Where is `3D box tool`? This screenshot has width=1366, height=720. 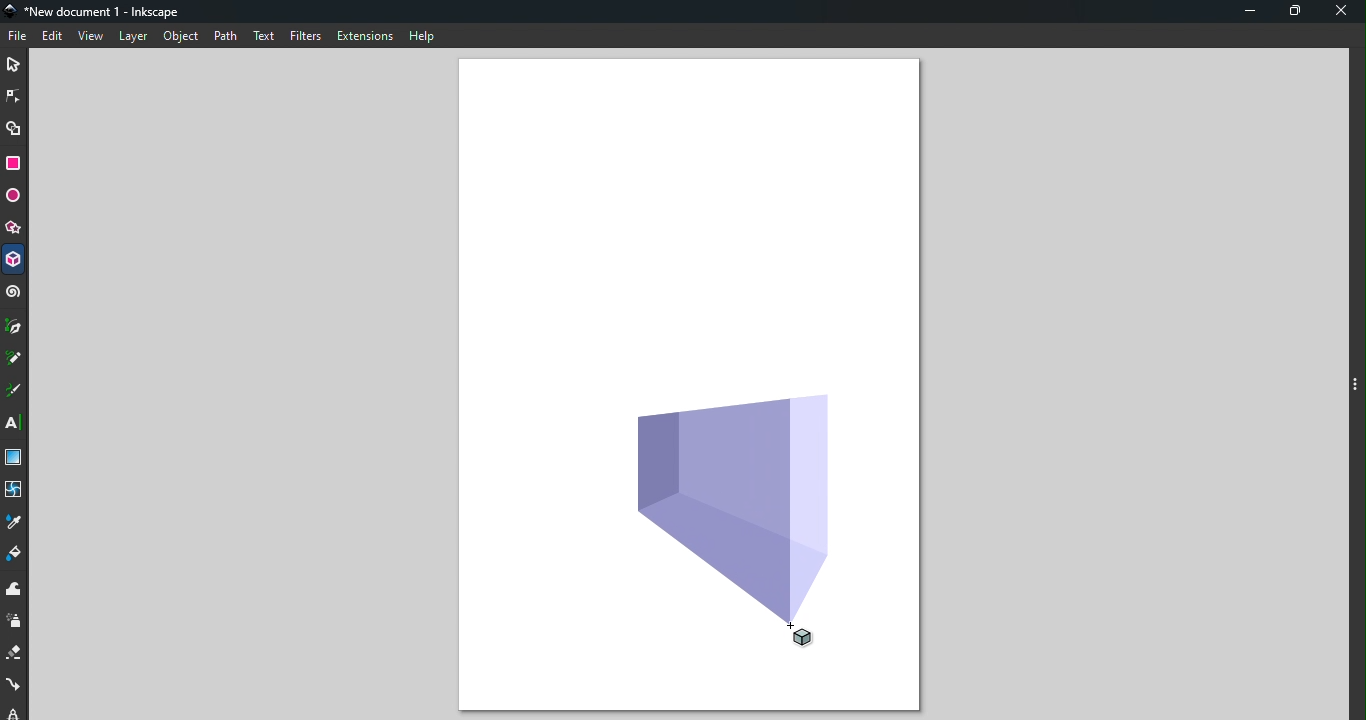
3D box tool is located at coordinates (14, 259).